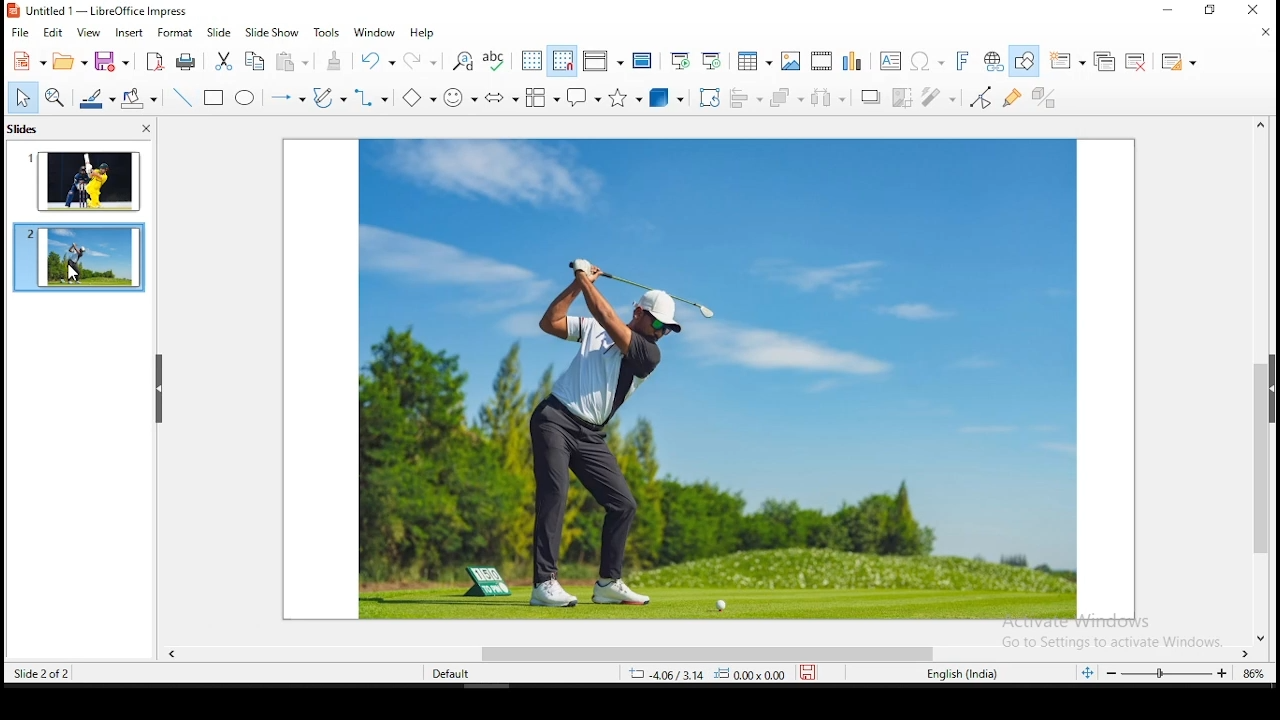 The height and width of the screenshot is (720, 1280). I want to click on filter, so click(938, 98).